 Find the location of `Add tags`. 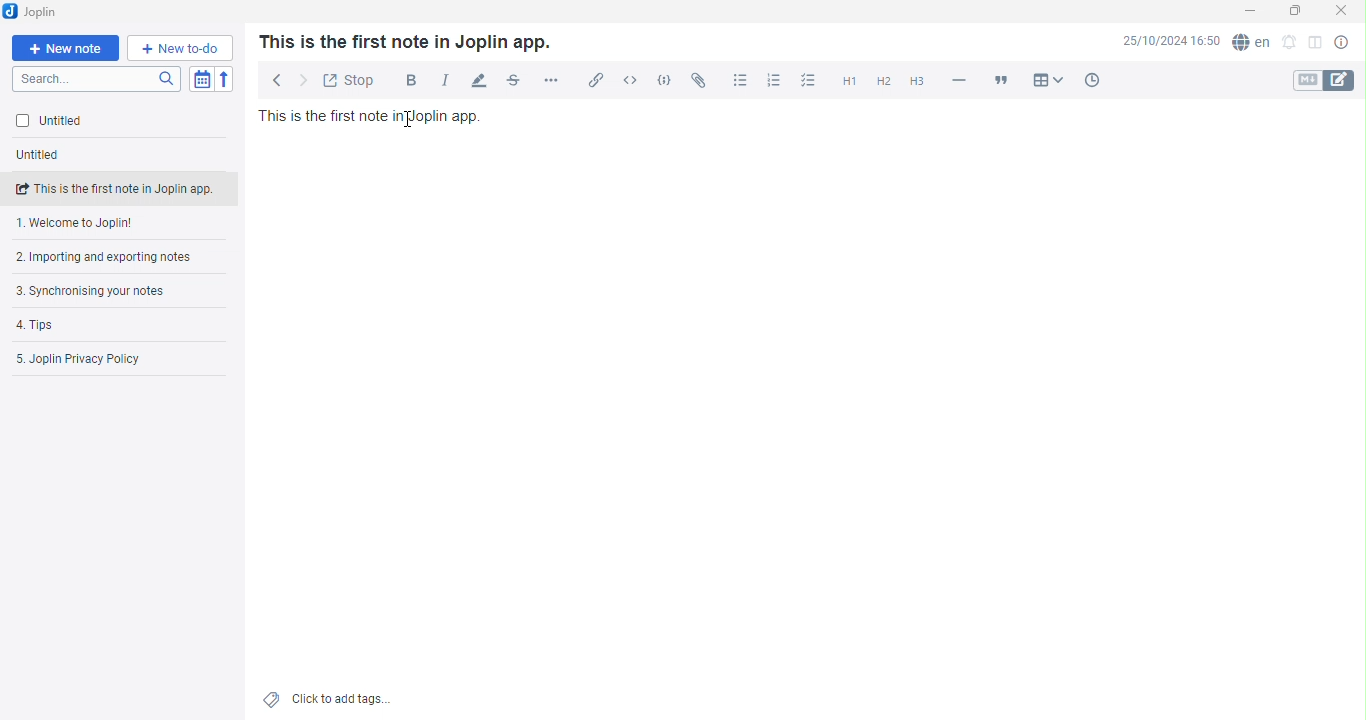

Add tags is located at coordinates (331, 700).